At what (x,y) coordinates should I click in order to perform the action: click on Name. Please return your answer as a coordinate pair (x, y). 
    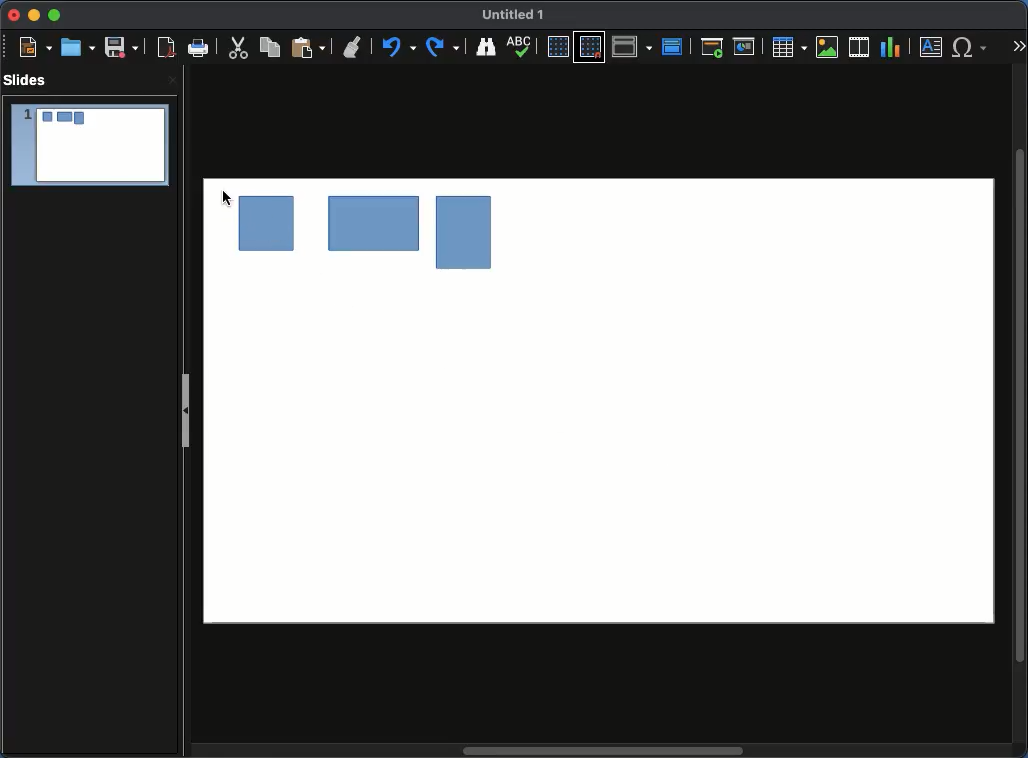
    Looking at the image, I should click on (518, 16).